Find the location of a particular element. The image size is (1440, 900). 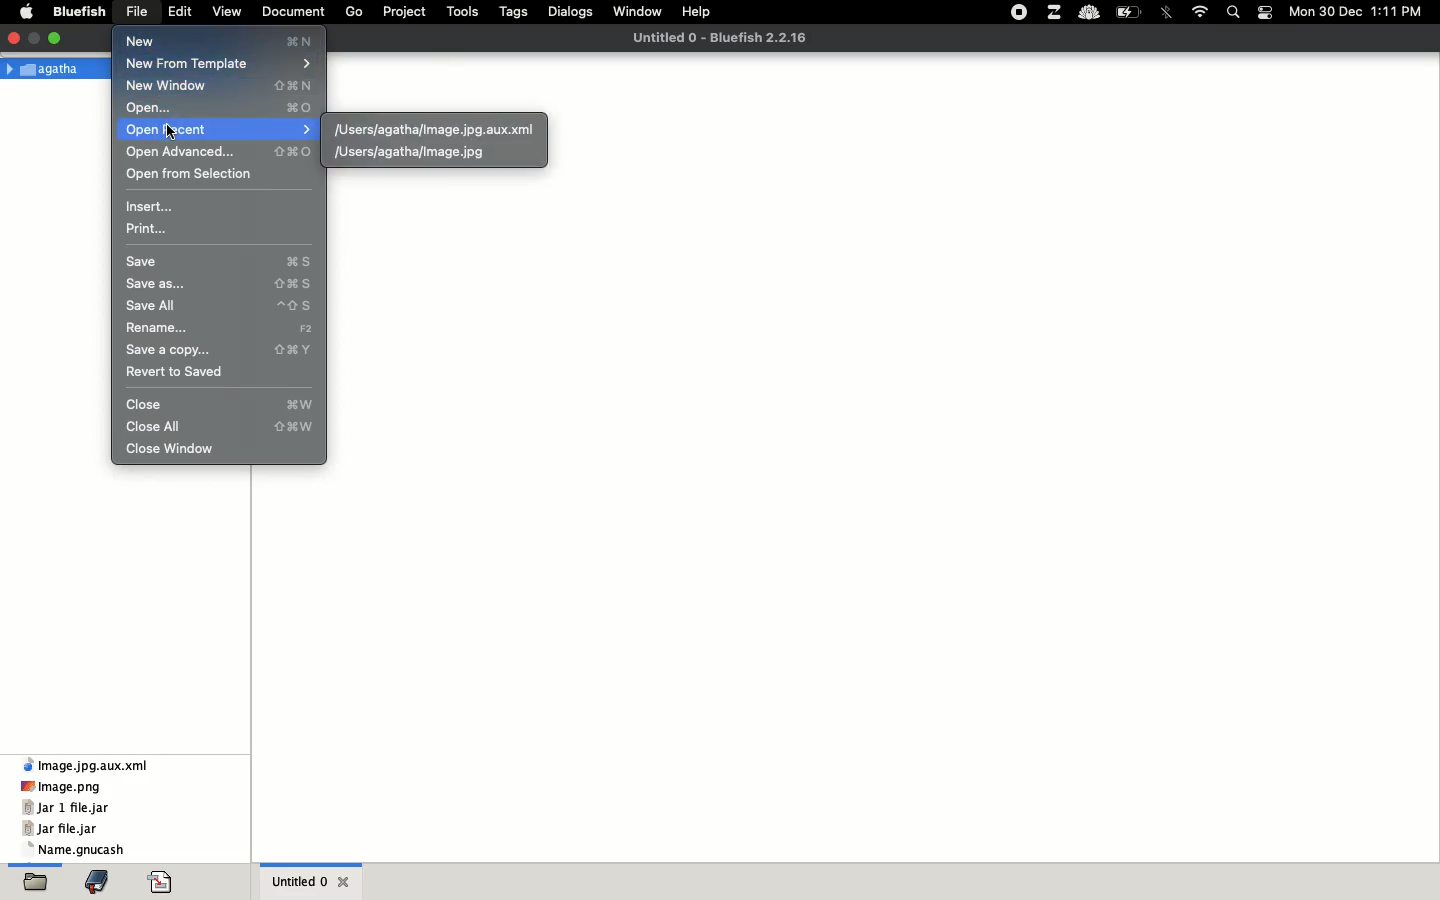

New ®N is located at coordinates (215, 41).